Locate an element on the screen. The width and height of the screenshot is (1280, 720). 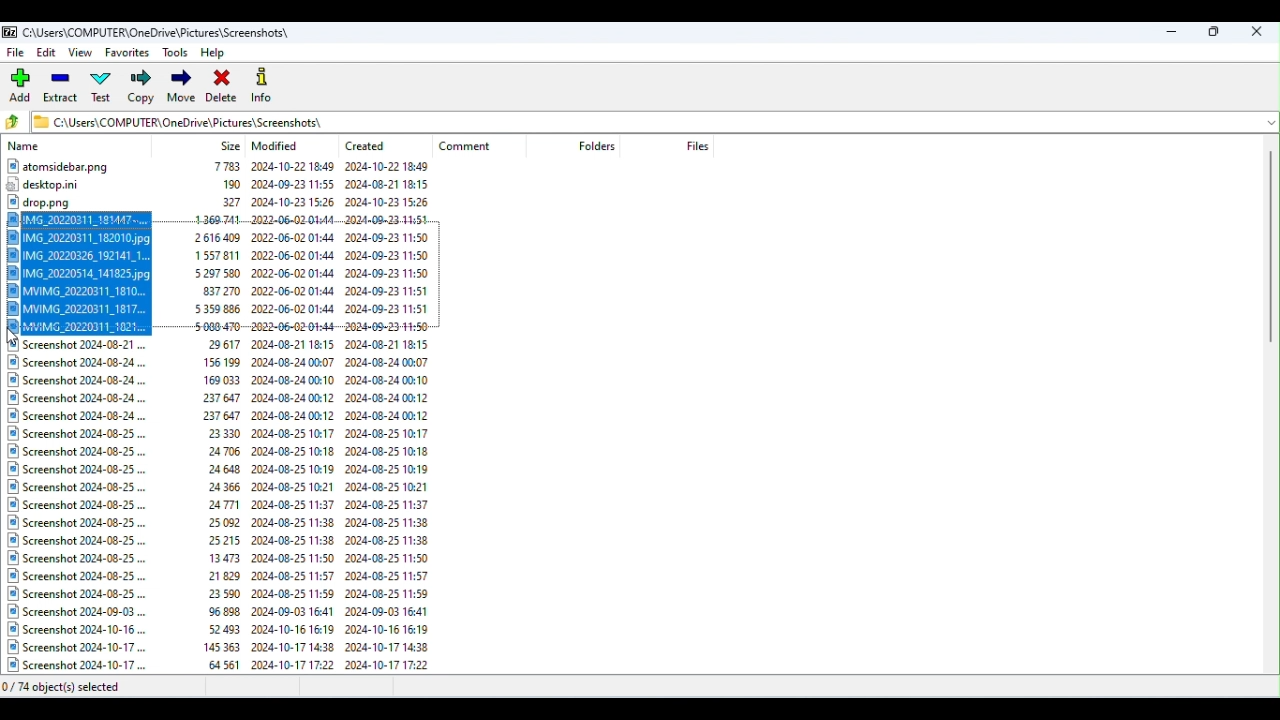
Size is located at coordinates (231, 145).